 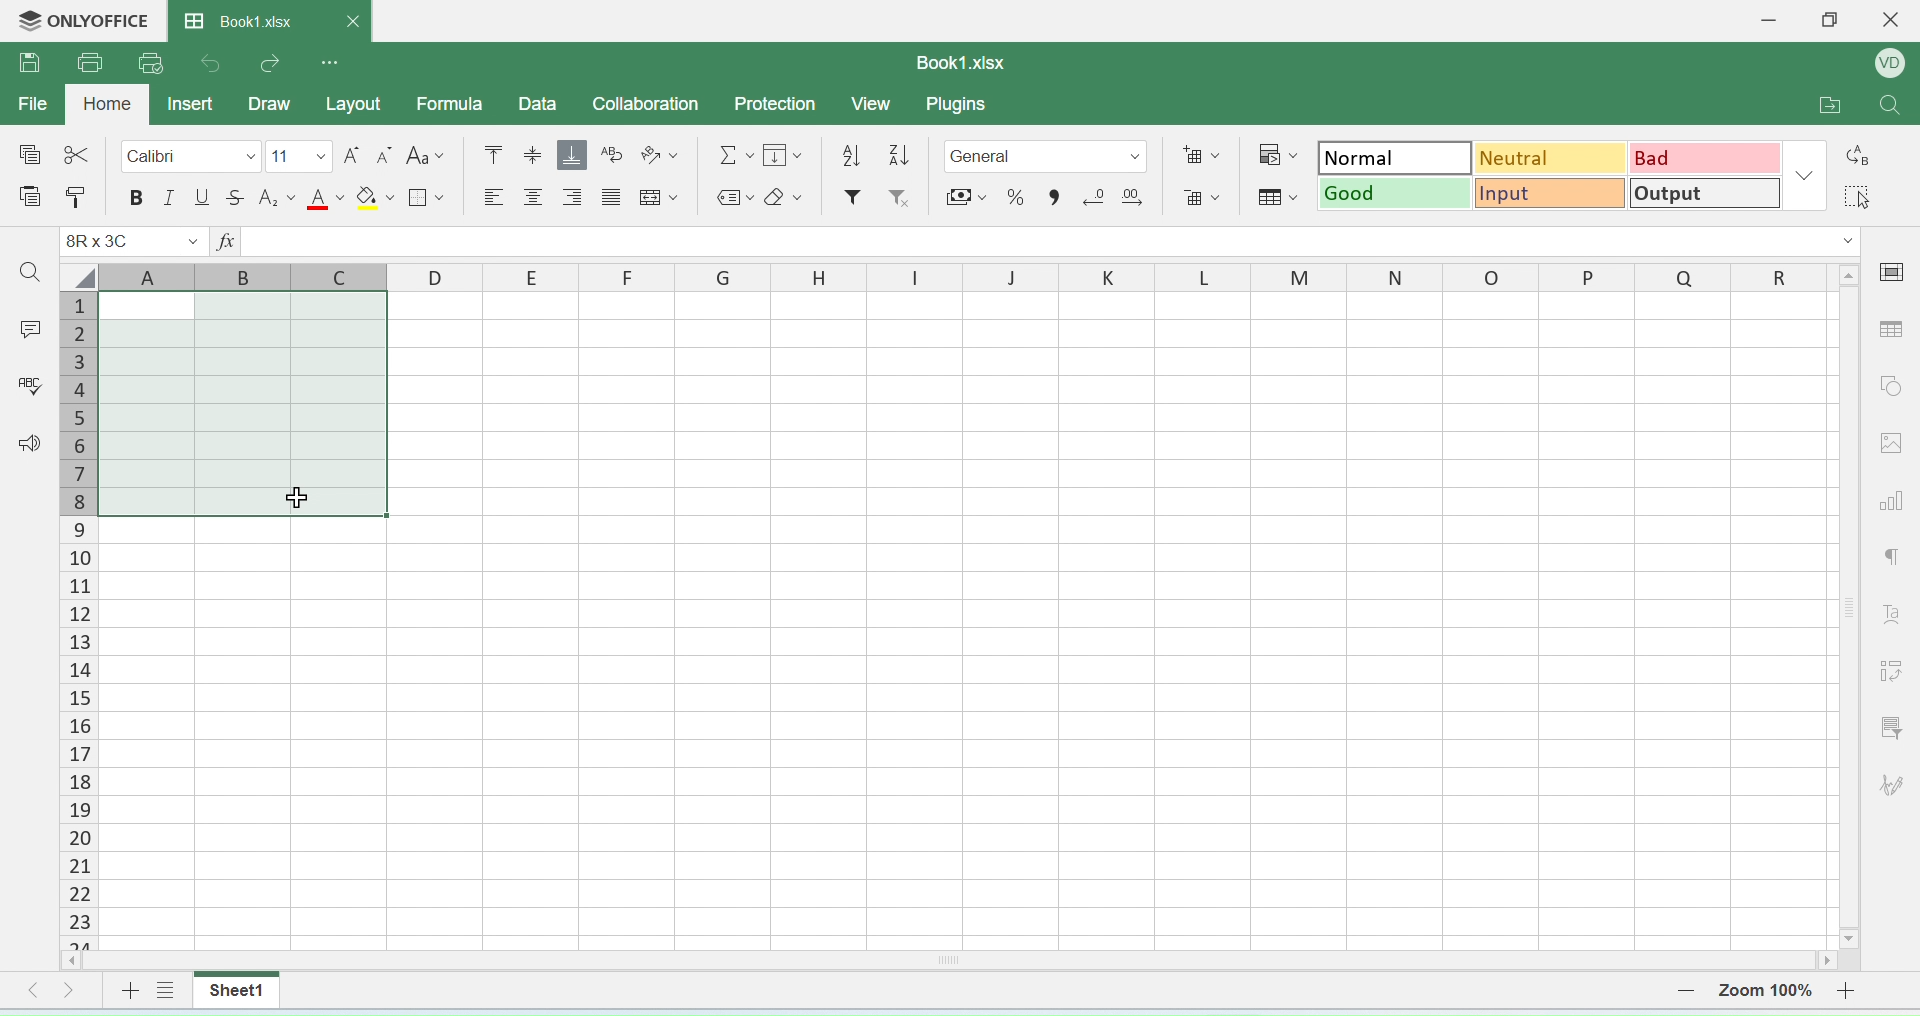 What do you see at coordinates (377, 195) in the screenshot?
I see `fill paint` at bounding box center [377, 195].